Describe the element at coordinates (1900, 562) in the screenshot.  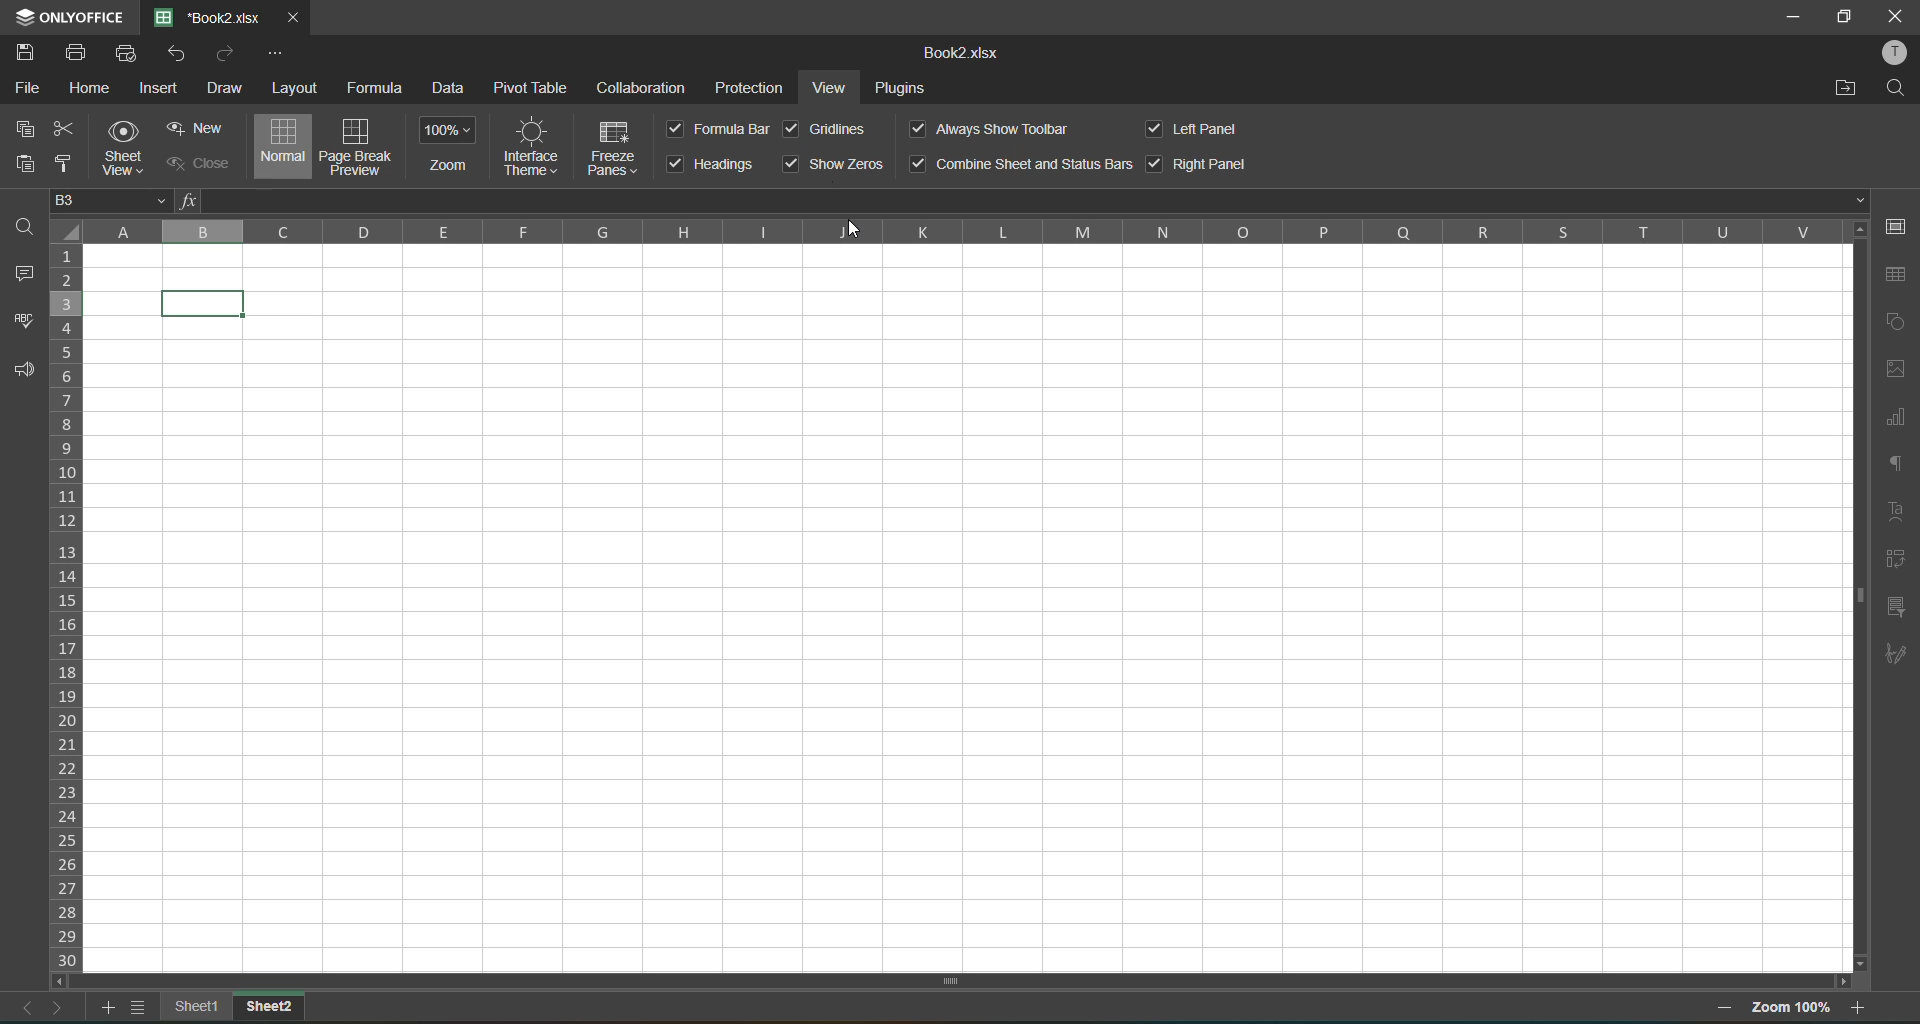
I see `pivot table` at that location.